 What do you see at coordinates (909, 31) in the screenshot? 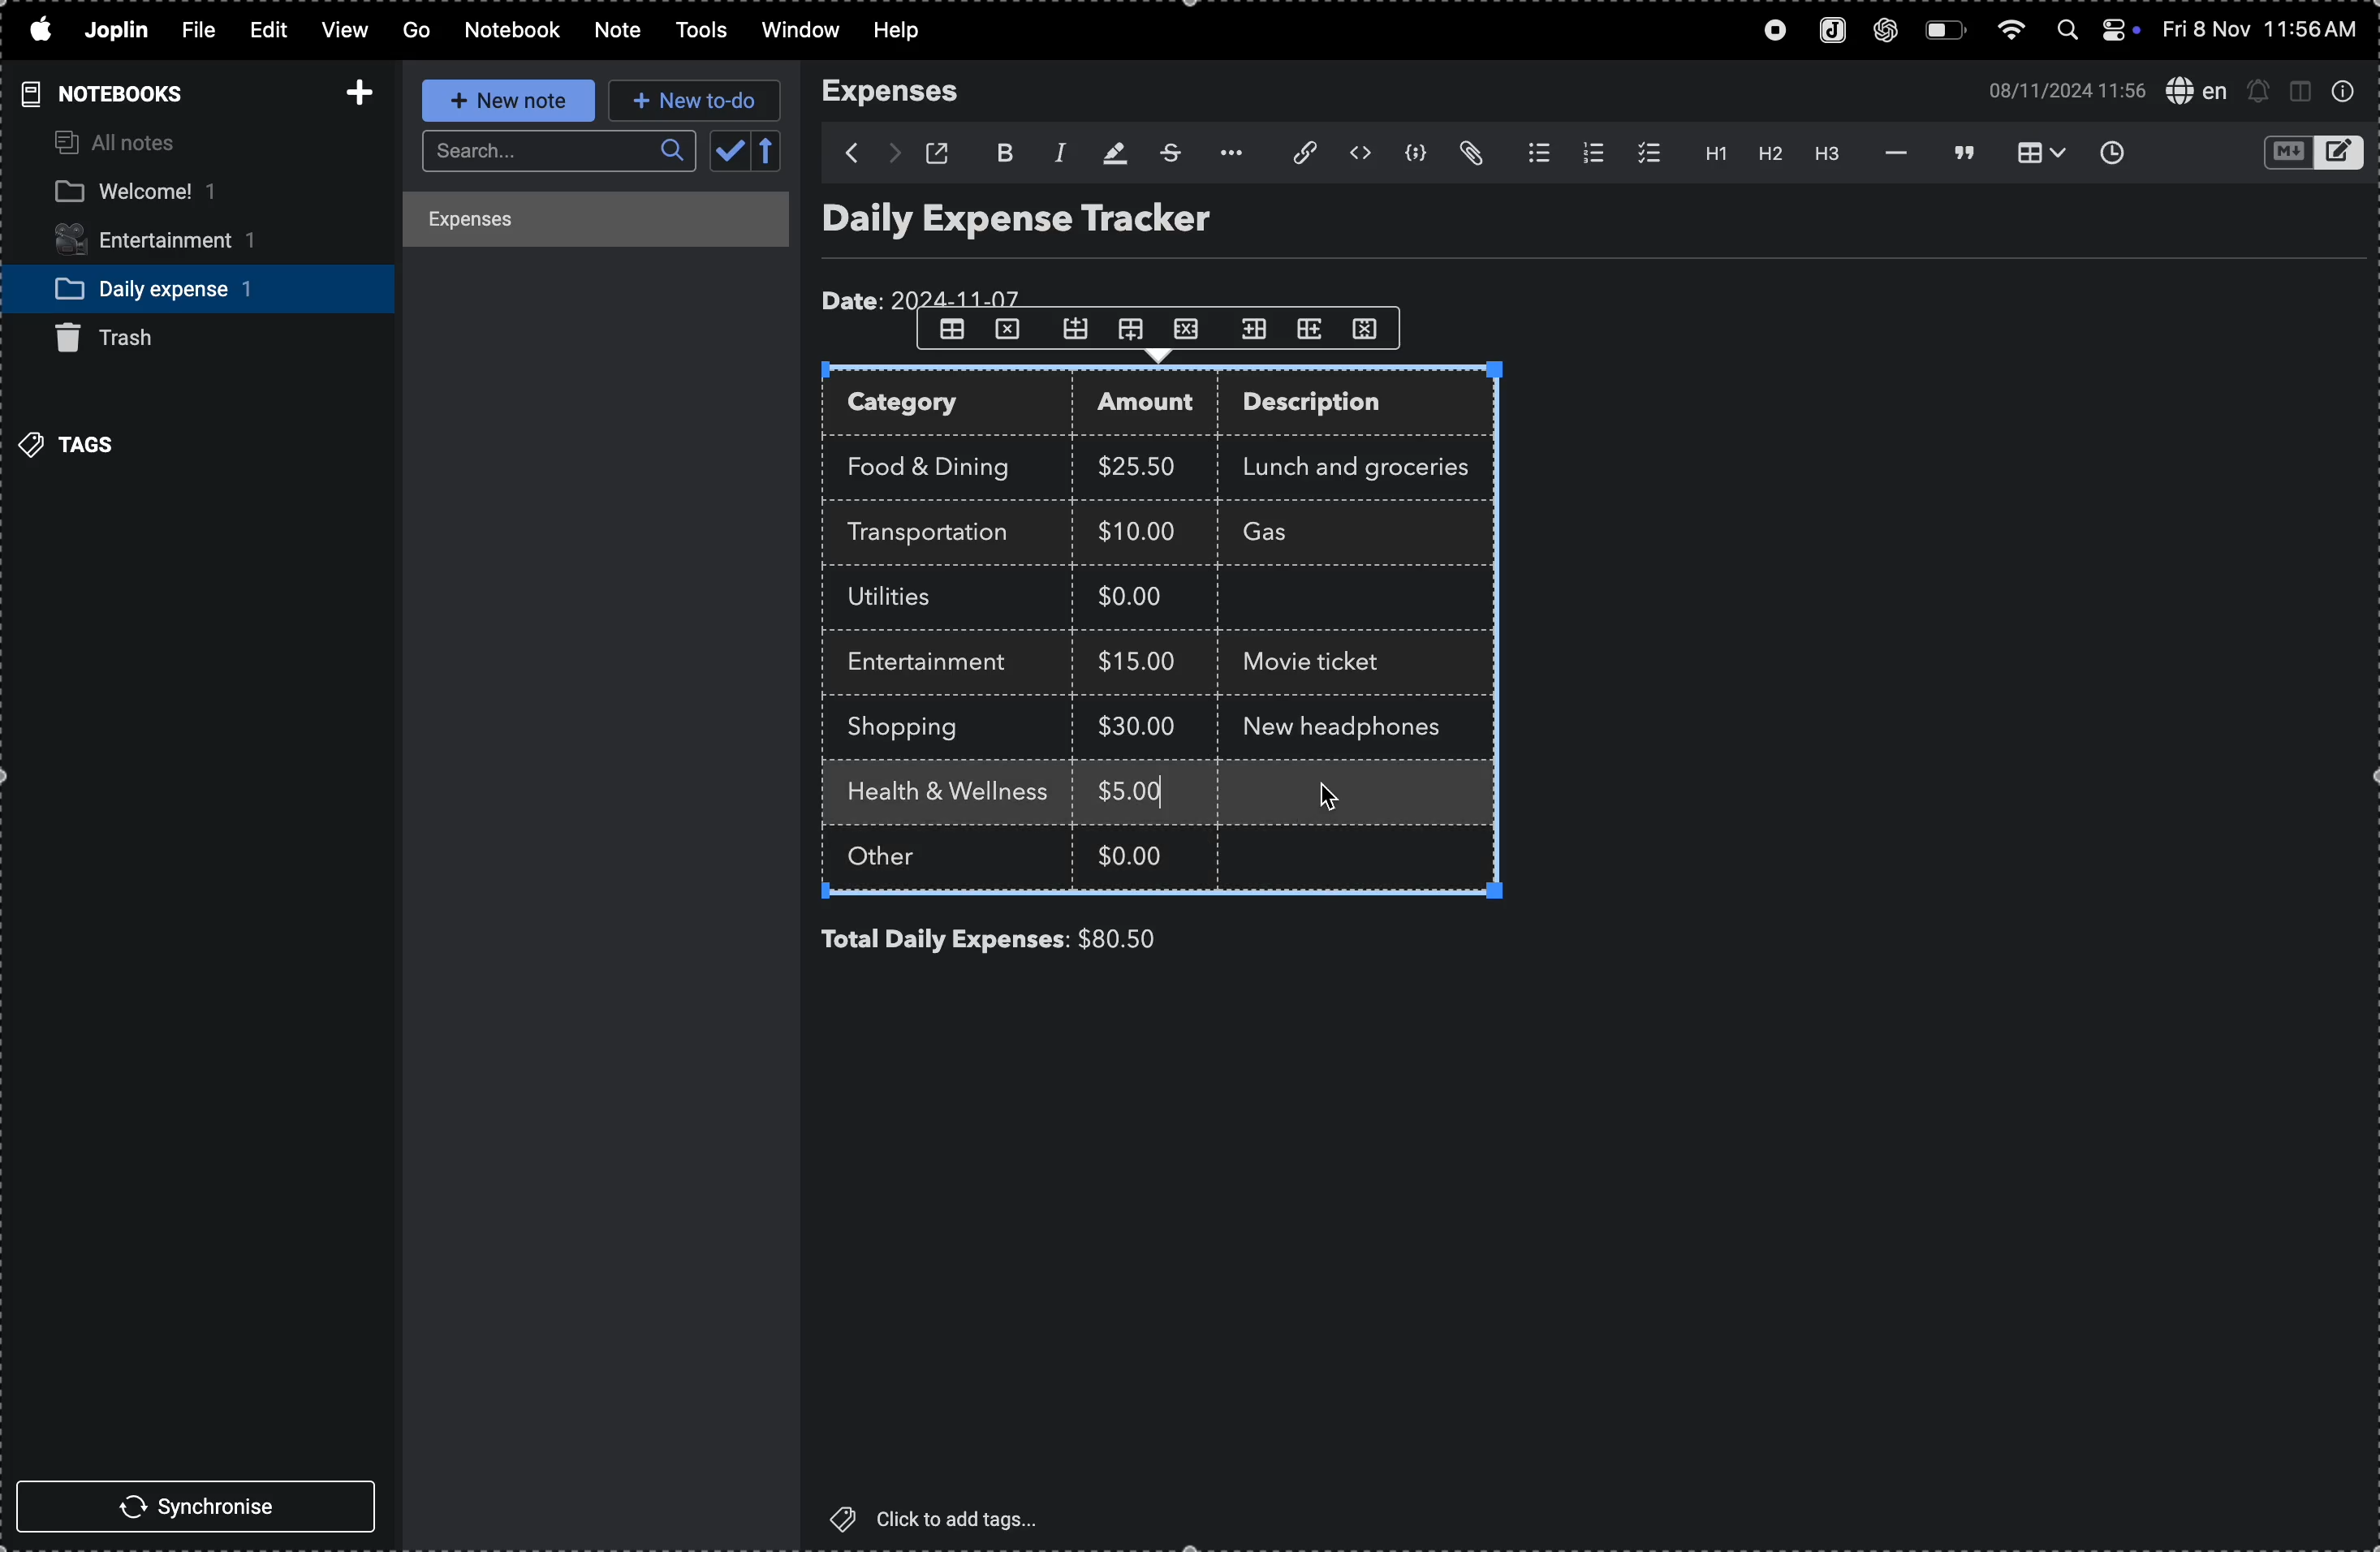
I see `help` at bounding box center [909, 31].